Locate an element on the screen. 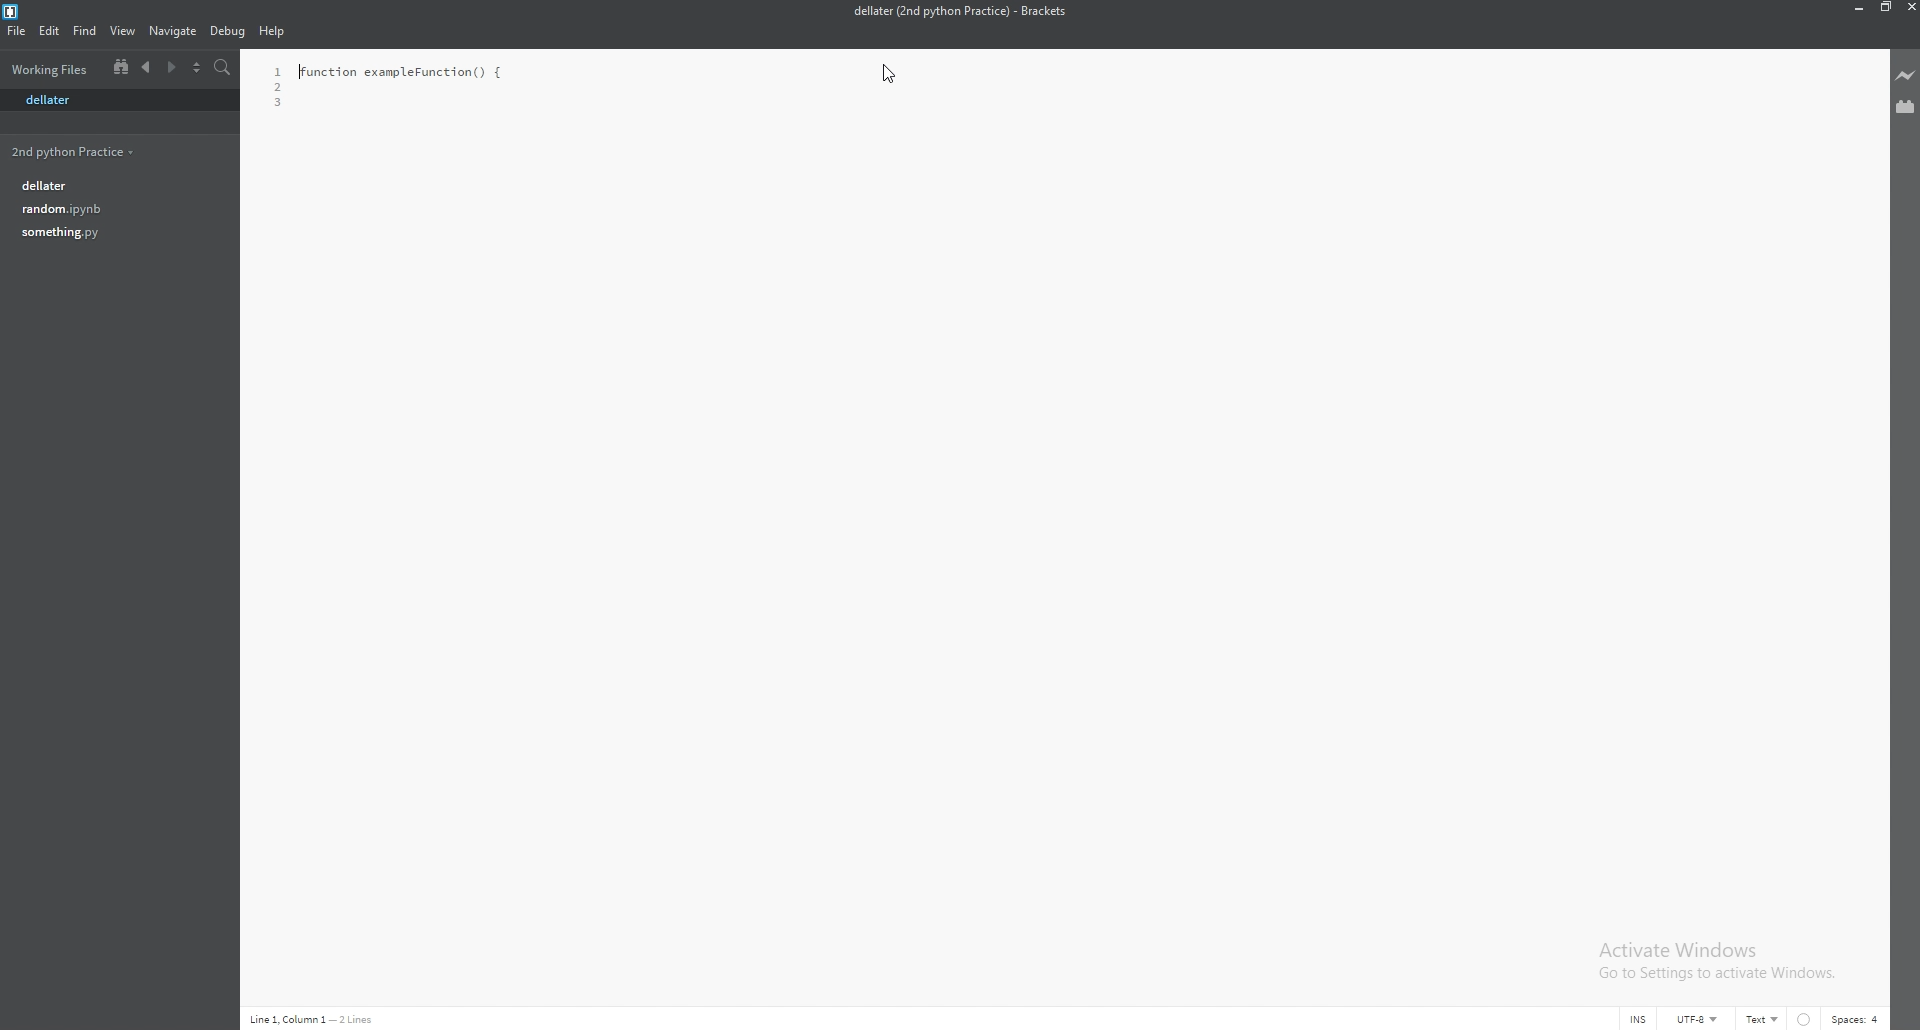 This screenshot has height=1030, width=1920. text is located at coordinates (1761, 1018).